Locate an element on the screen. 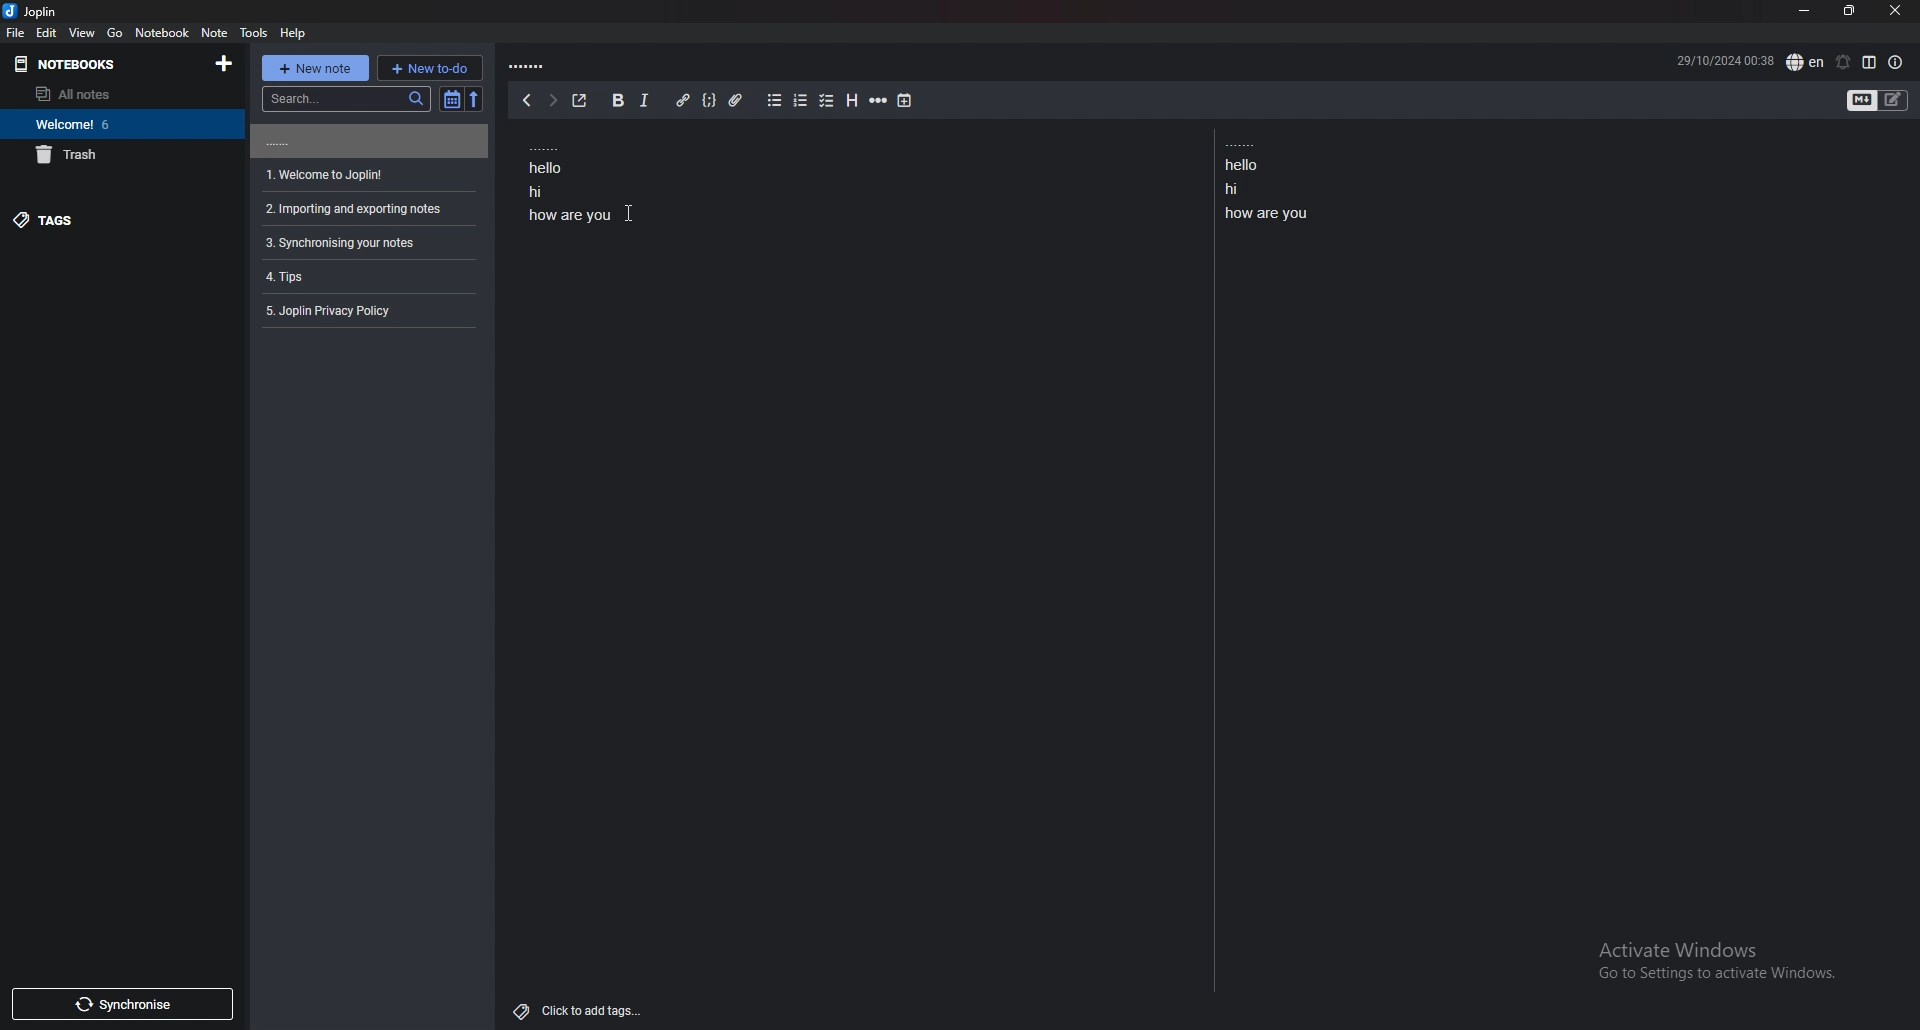 Image resolution: width=1920 pixels, height=1030 pixels. numbered list is located at coordinates (801, 101).